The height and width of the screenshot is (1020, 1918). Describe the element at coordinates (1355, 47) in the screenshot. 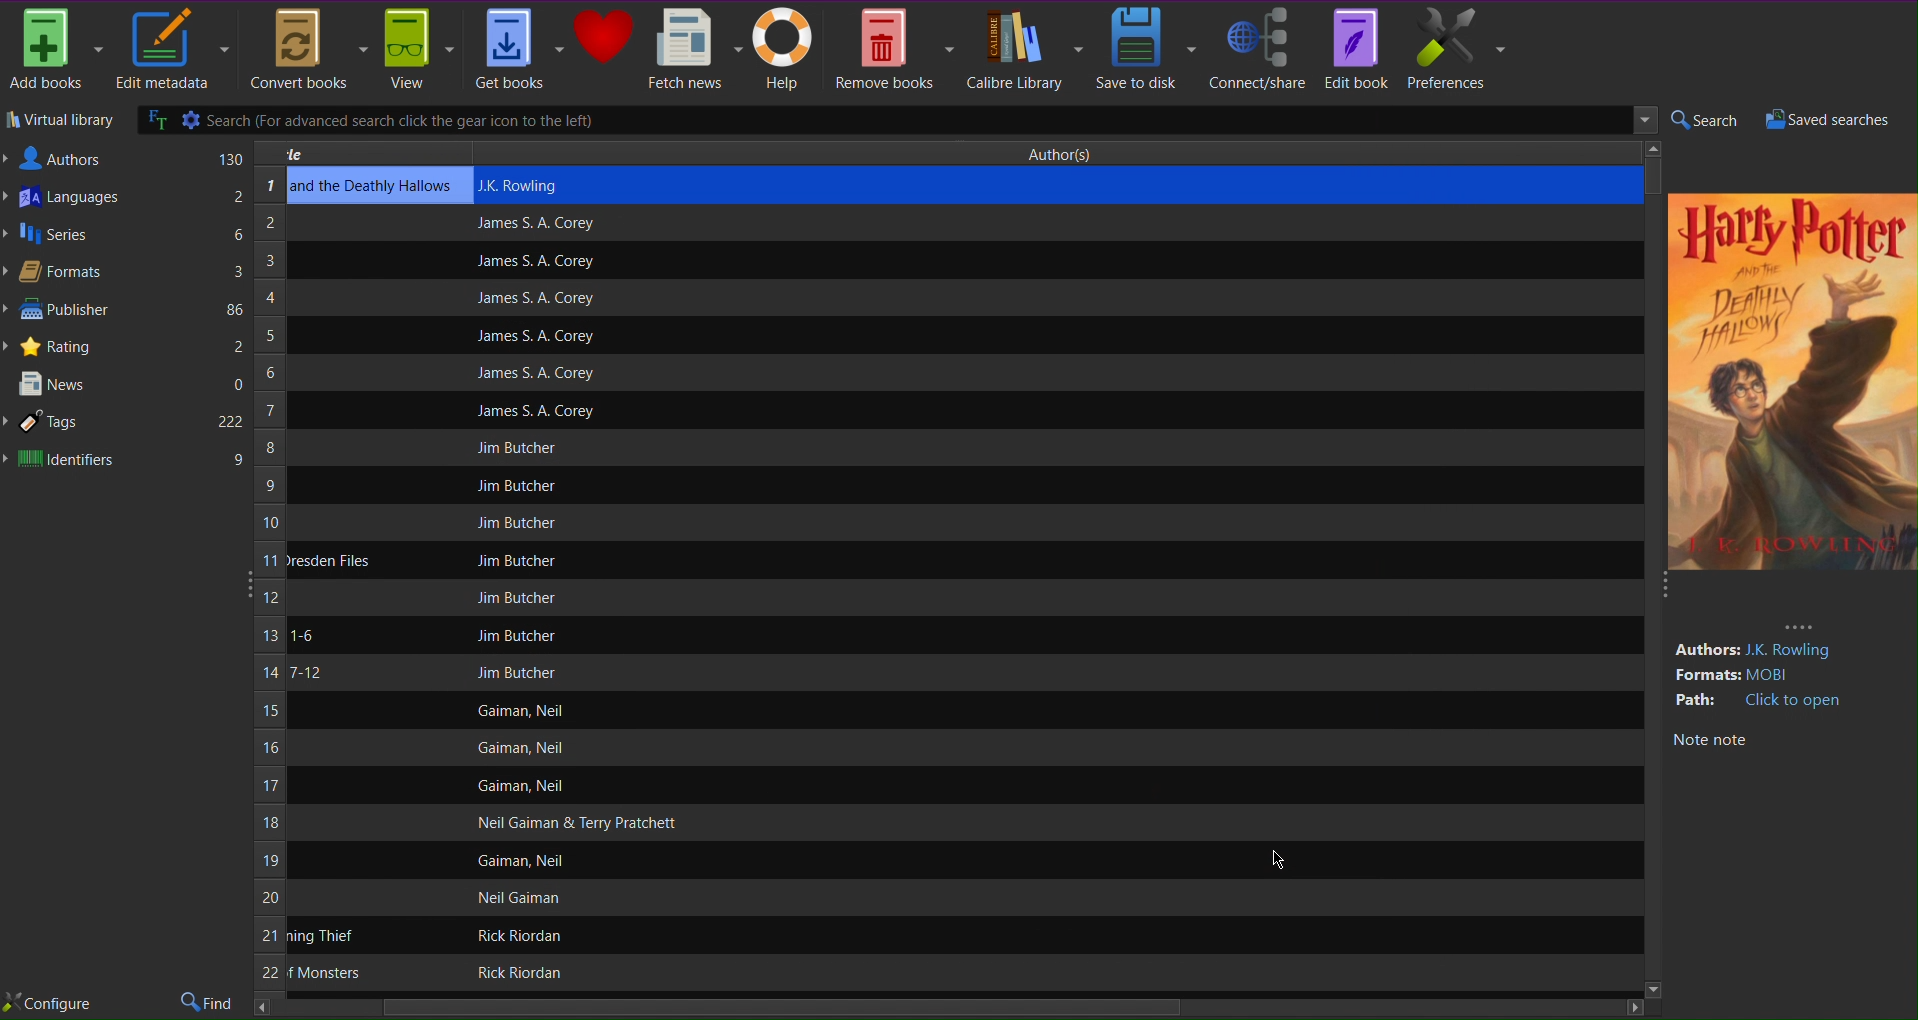

I see `Edit book` at that location.